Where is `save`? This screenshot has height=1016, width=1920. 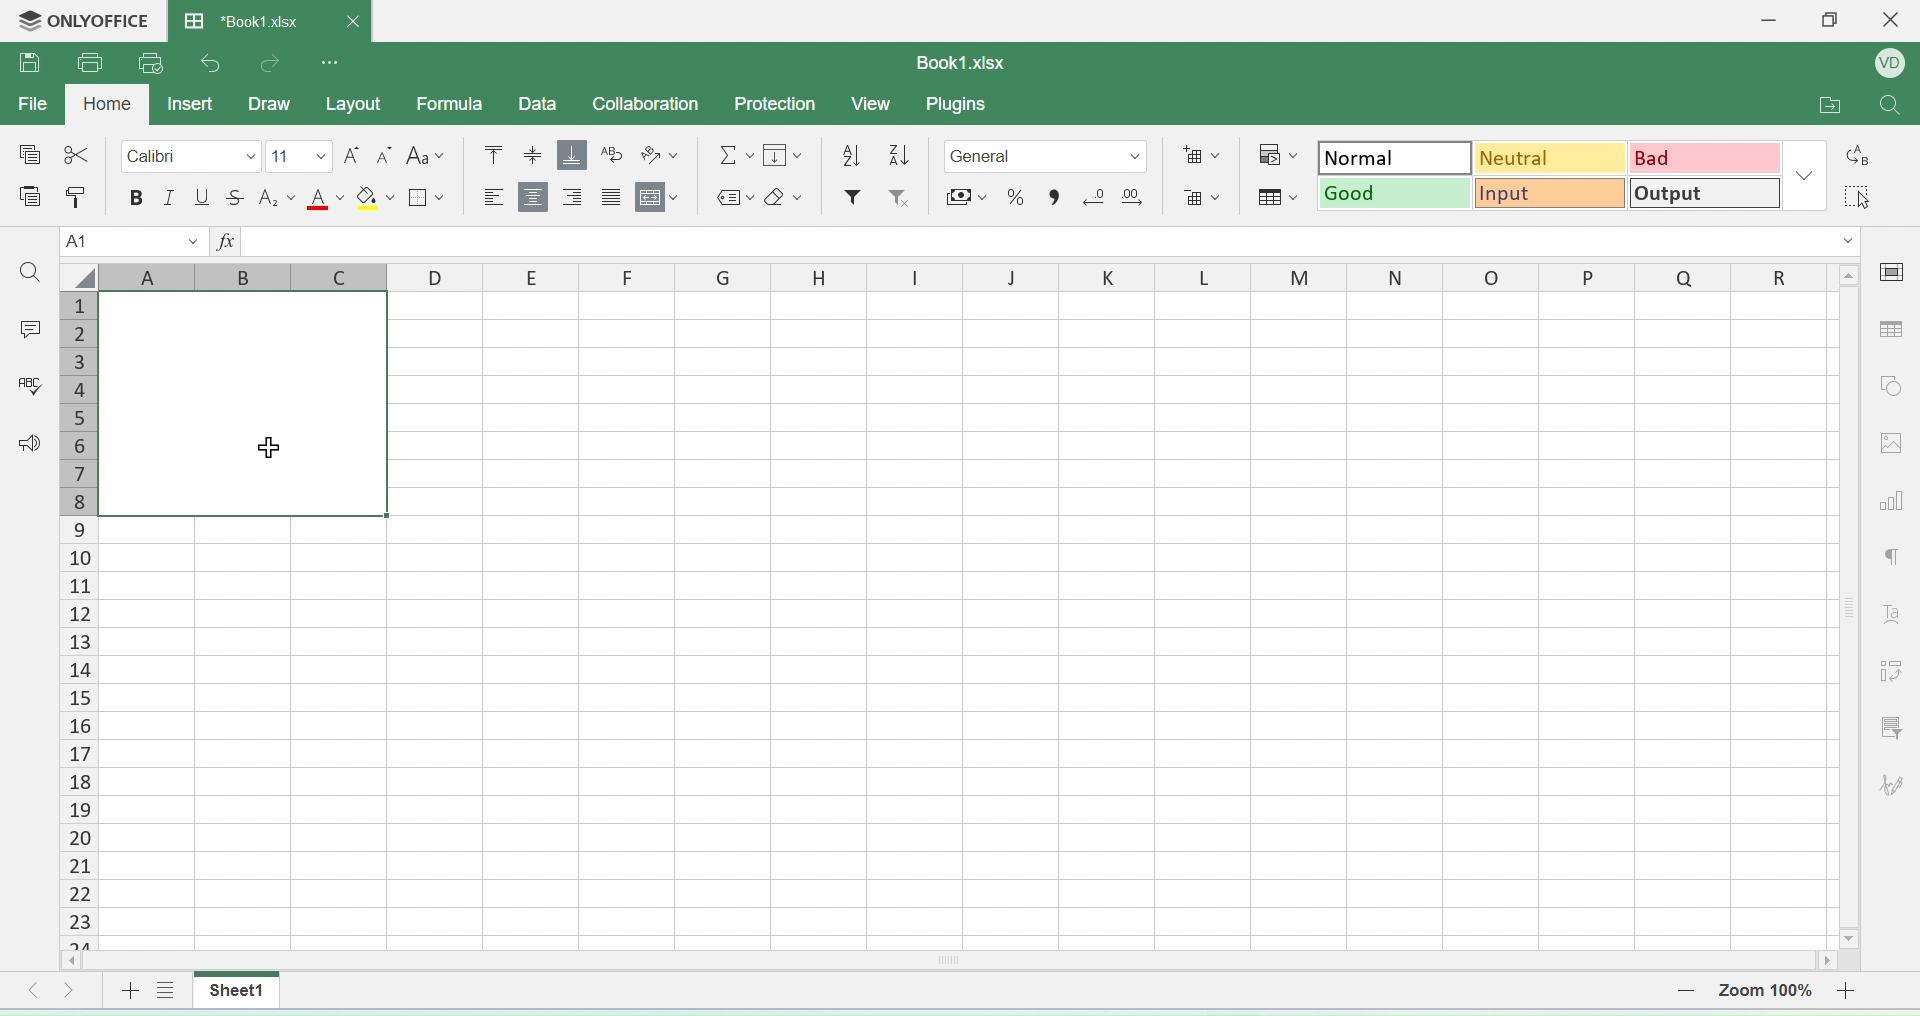
save is located at coordinates (33, 63).